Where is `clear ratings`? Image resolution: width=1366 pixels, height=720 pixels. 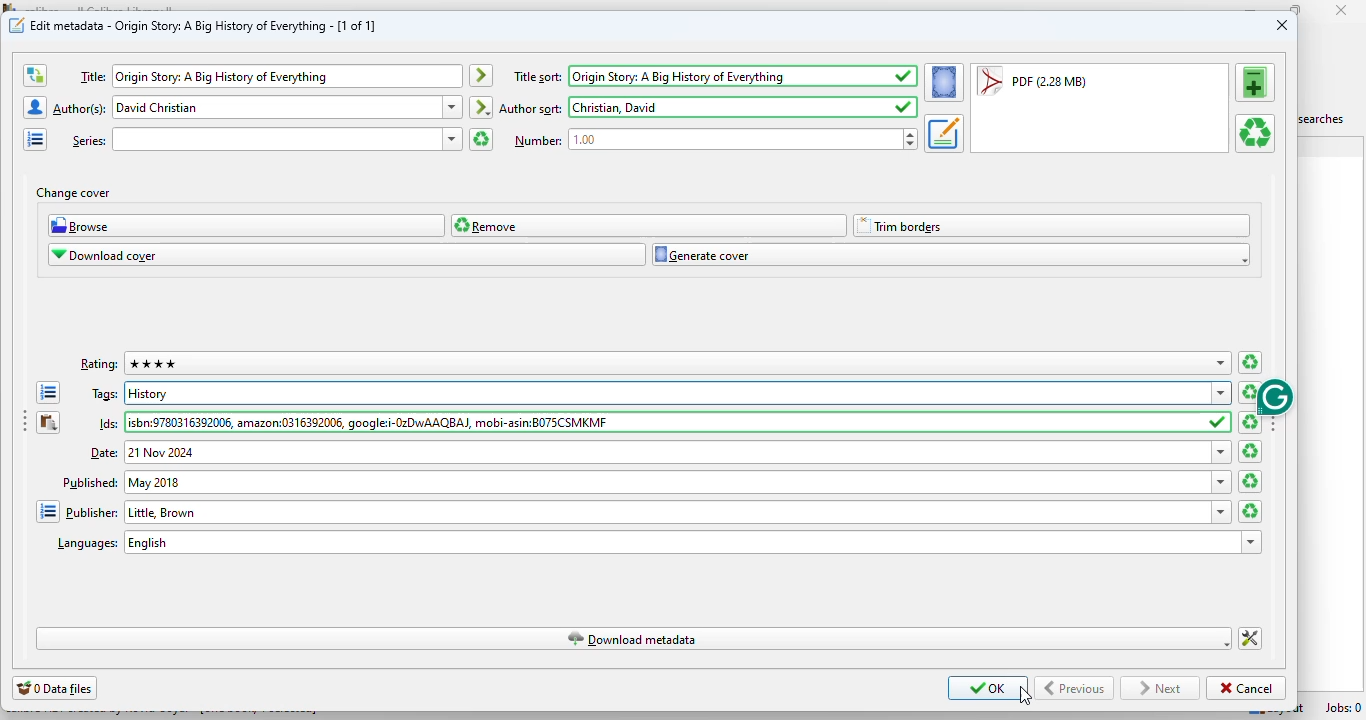 clear ratings is located at coordinates (1250, 363).